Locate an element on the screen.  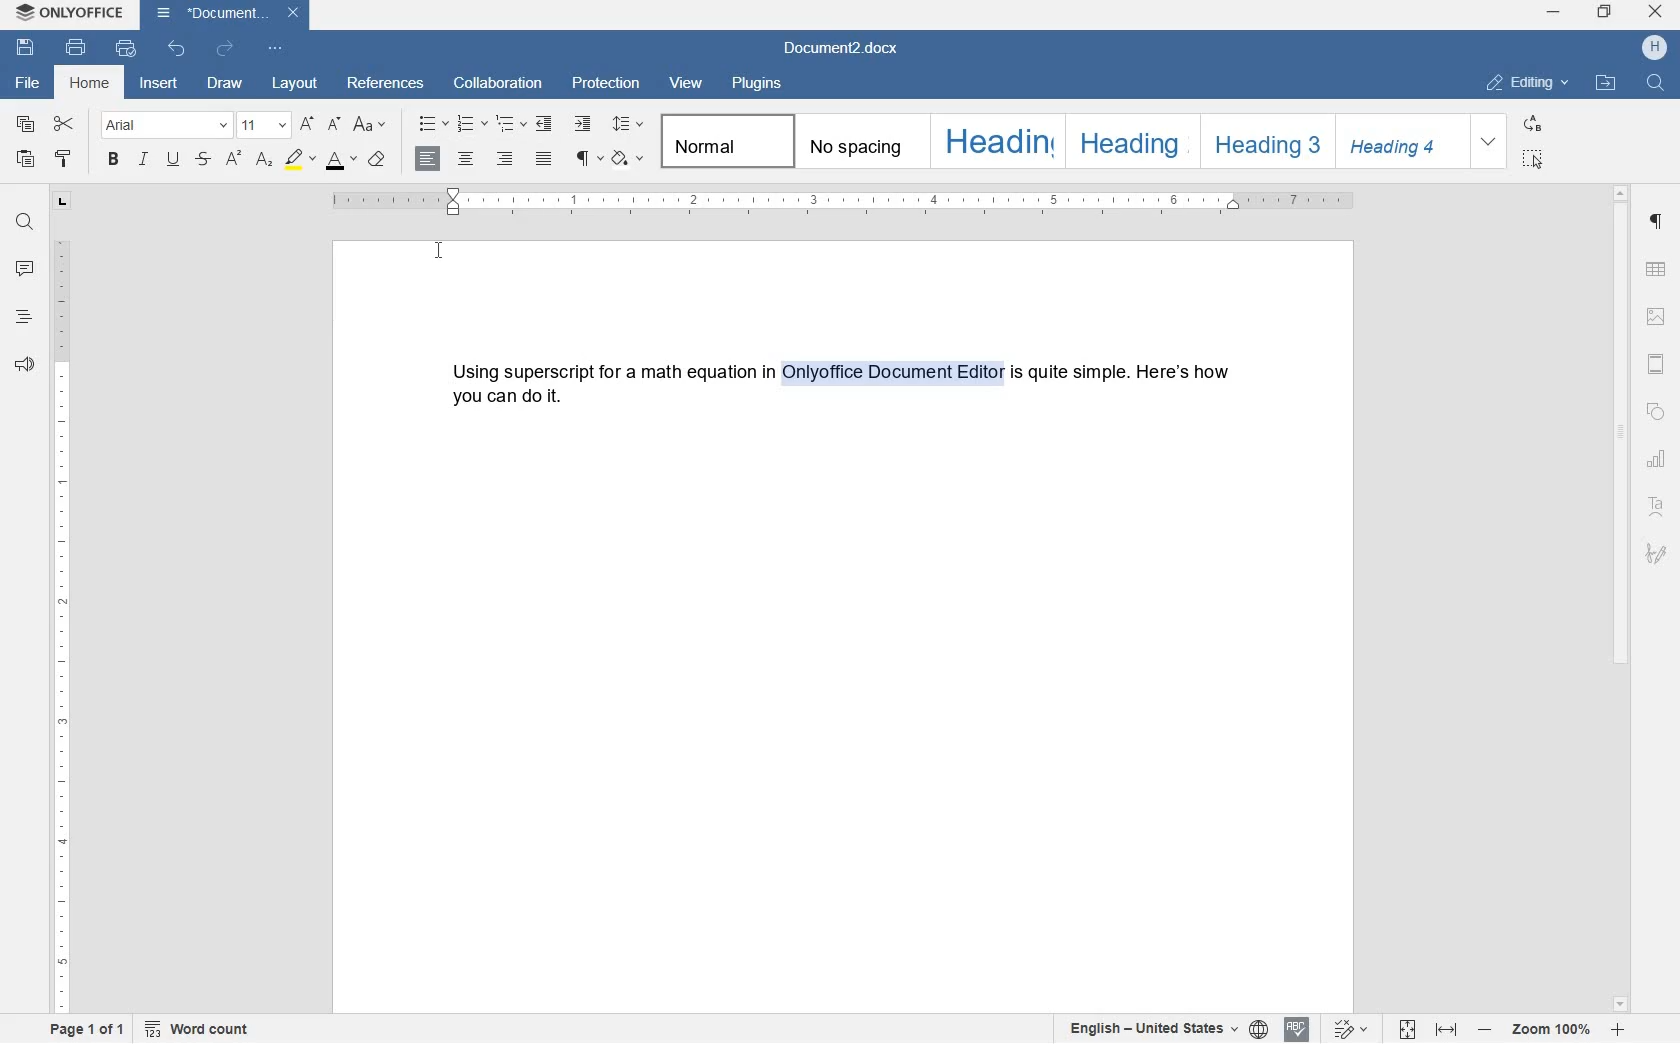
copy is located at coordinates (26, 125).